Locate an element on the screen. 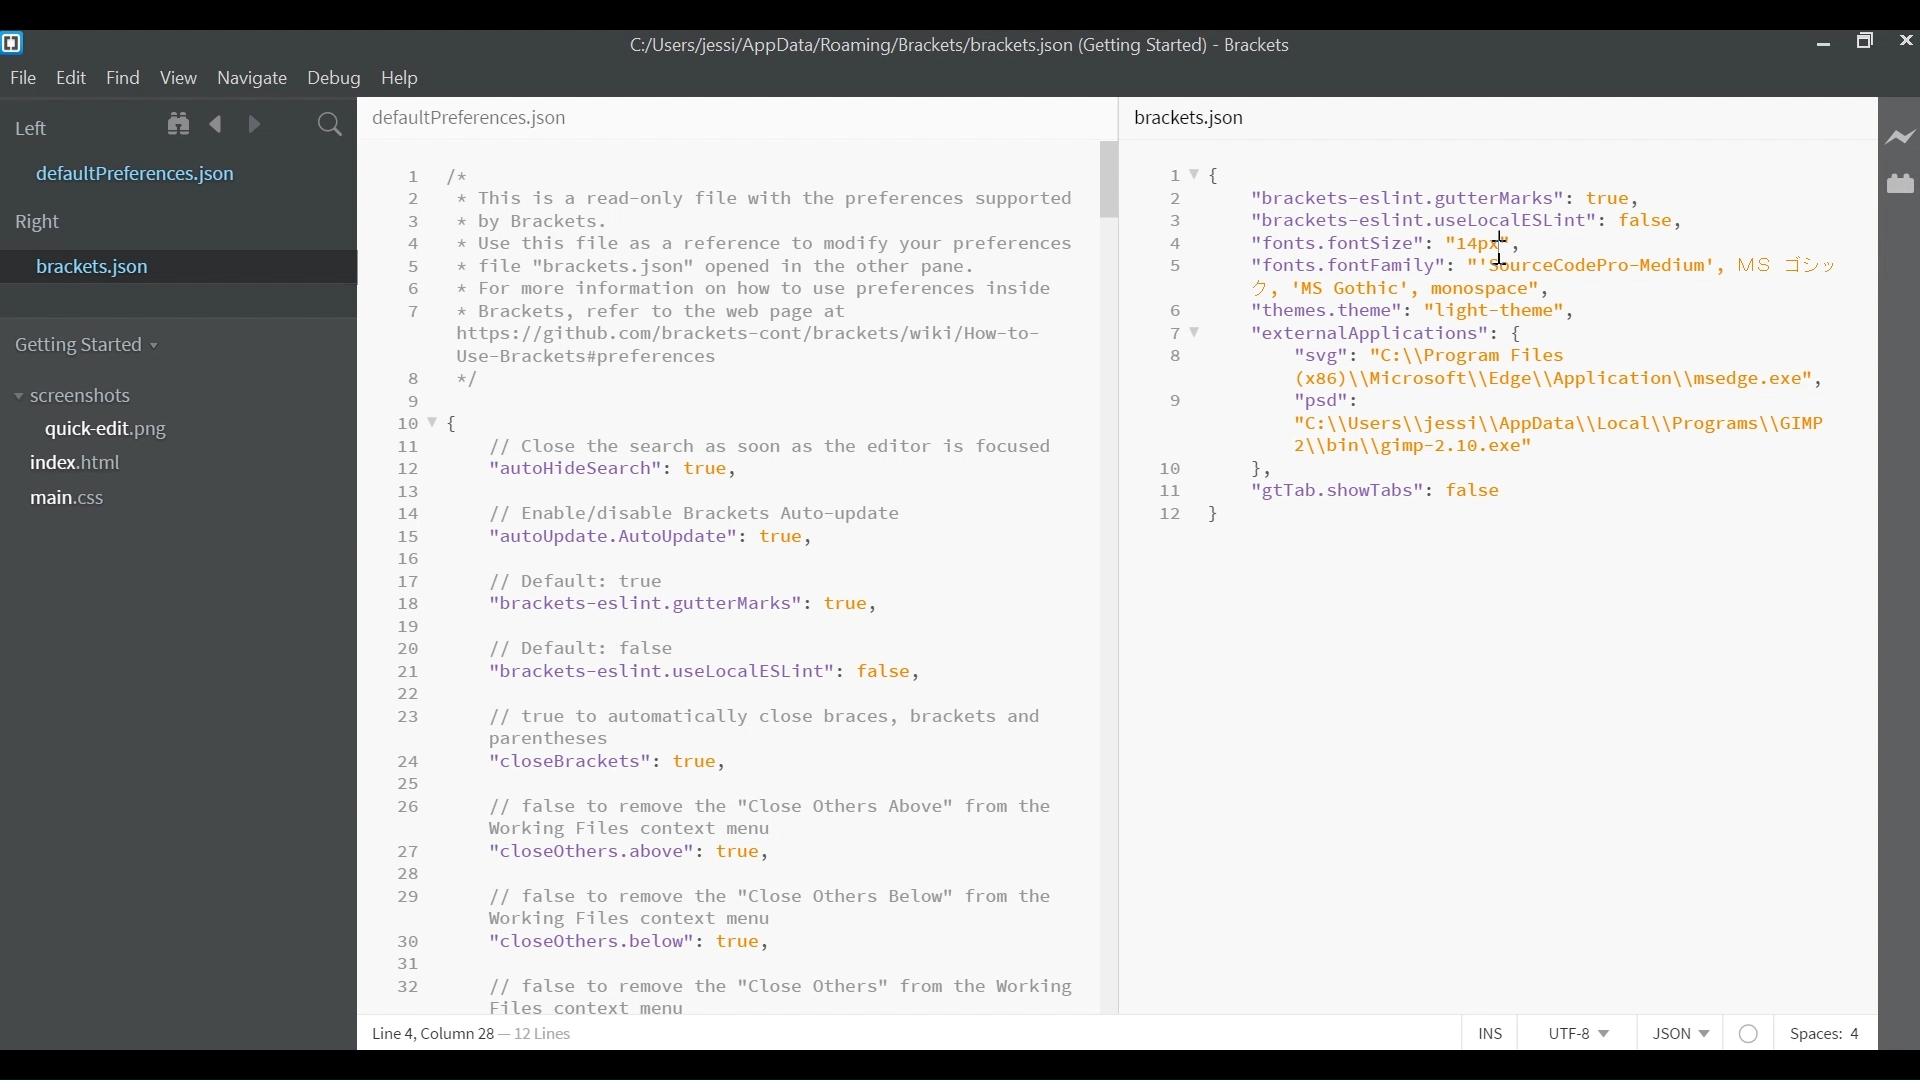  Line 6, Column 18 - 12 Lines is located at coordinates (476, 1034).